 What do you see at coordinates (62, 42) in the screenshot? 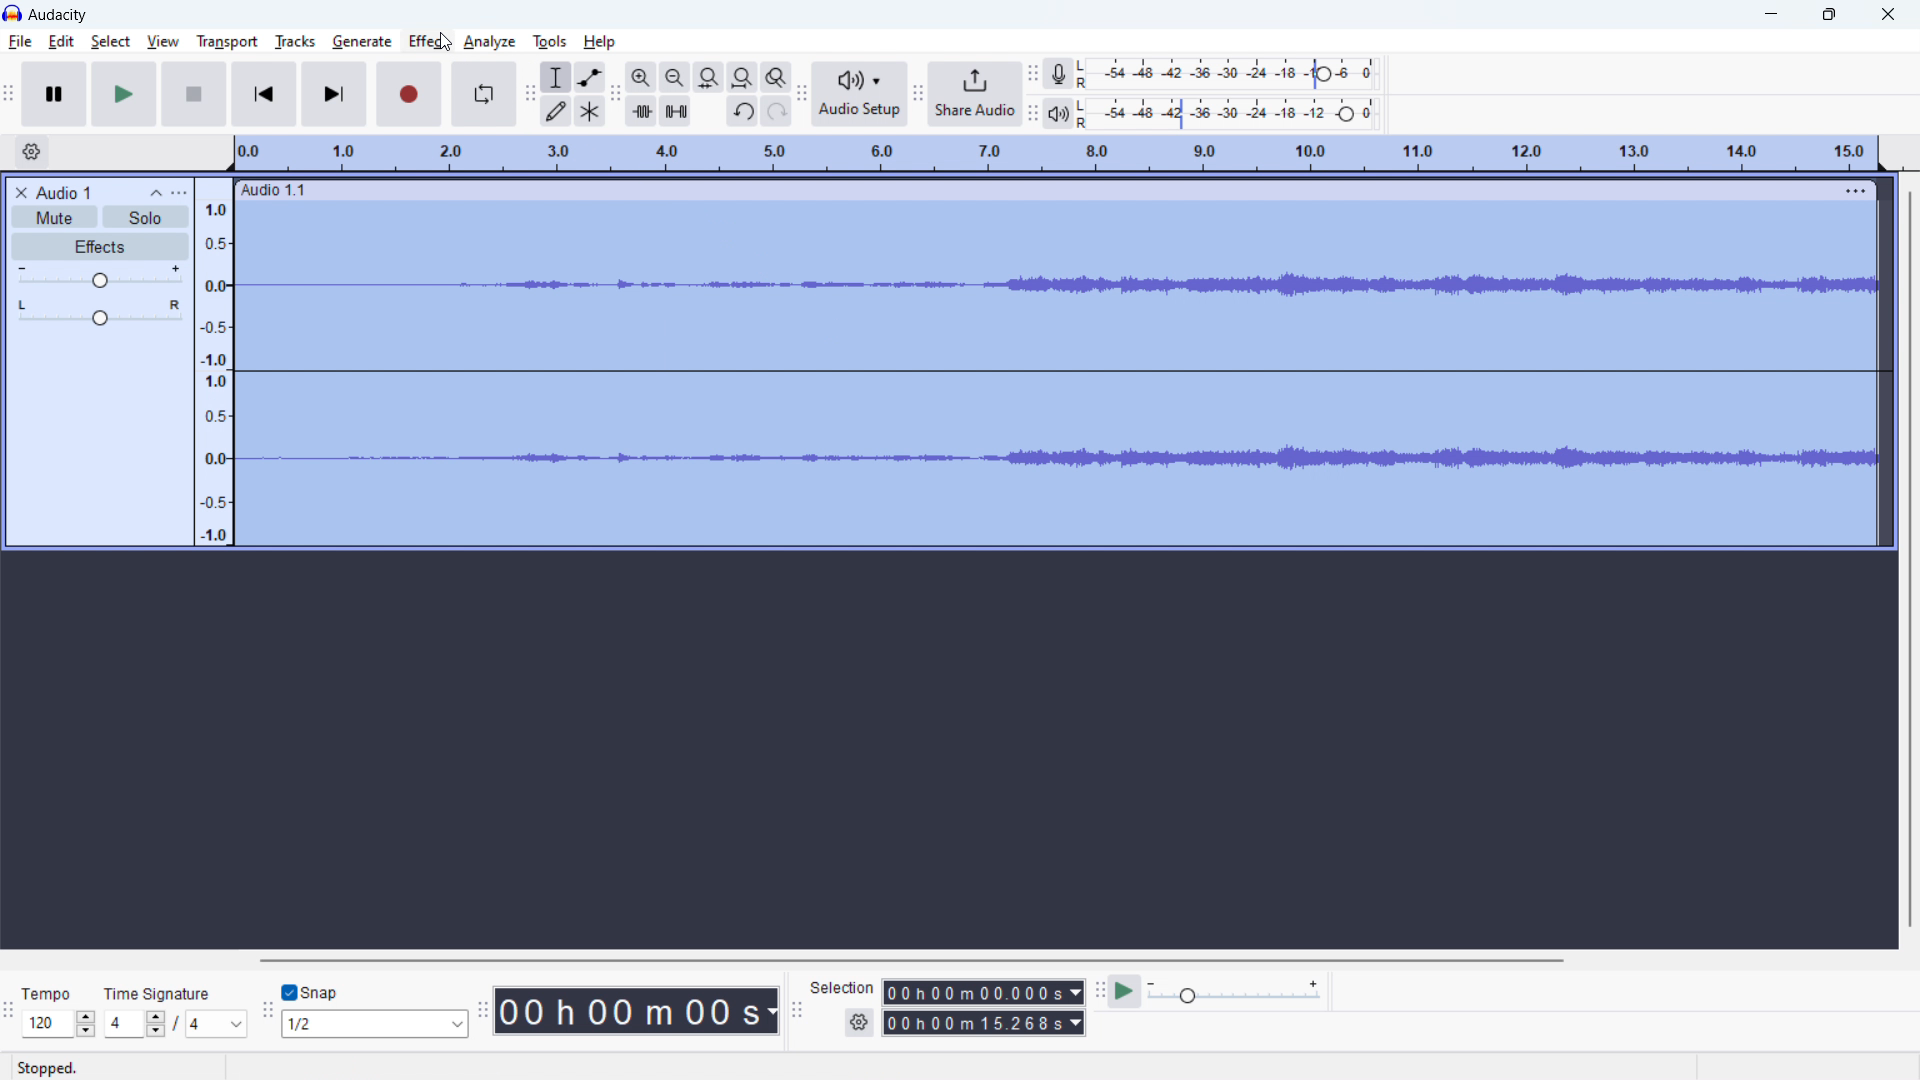
I see `edit` at bounding box center [62, 42].